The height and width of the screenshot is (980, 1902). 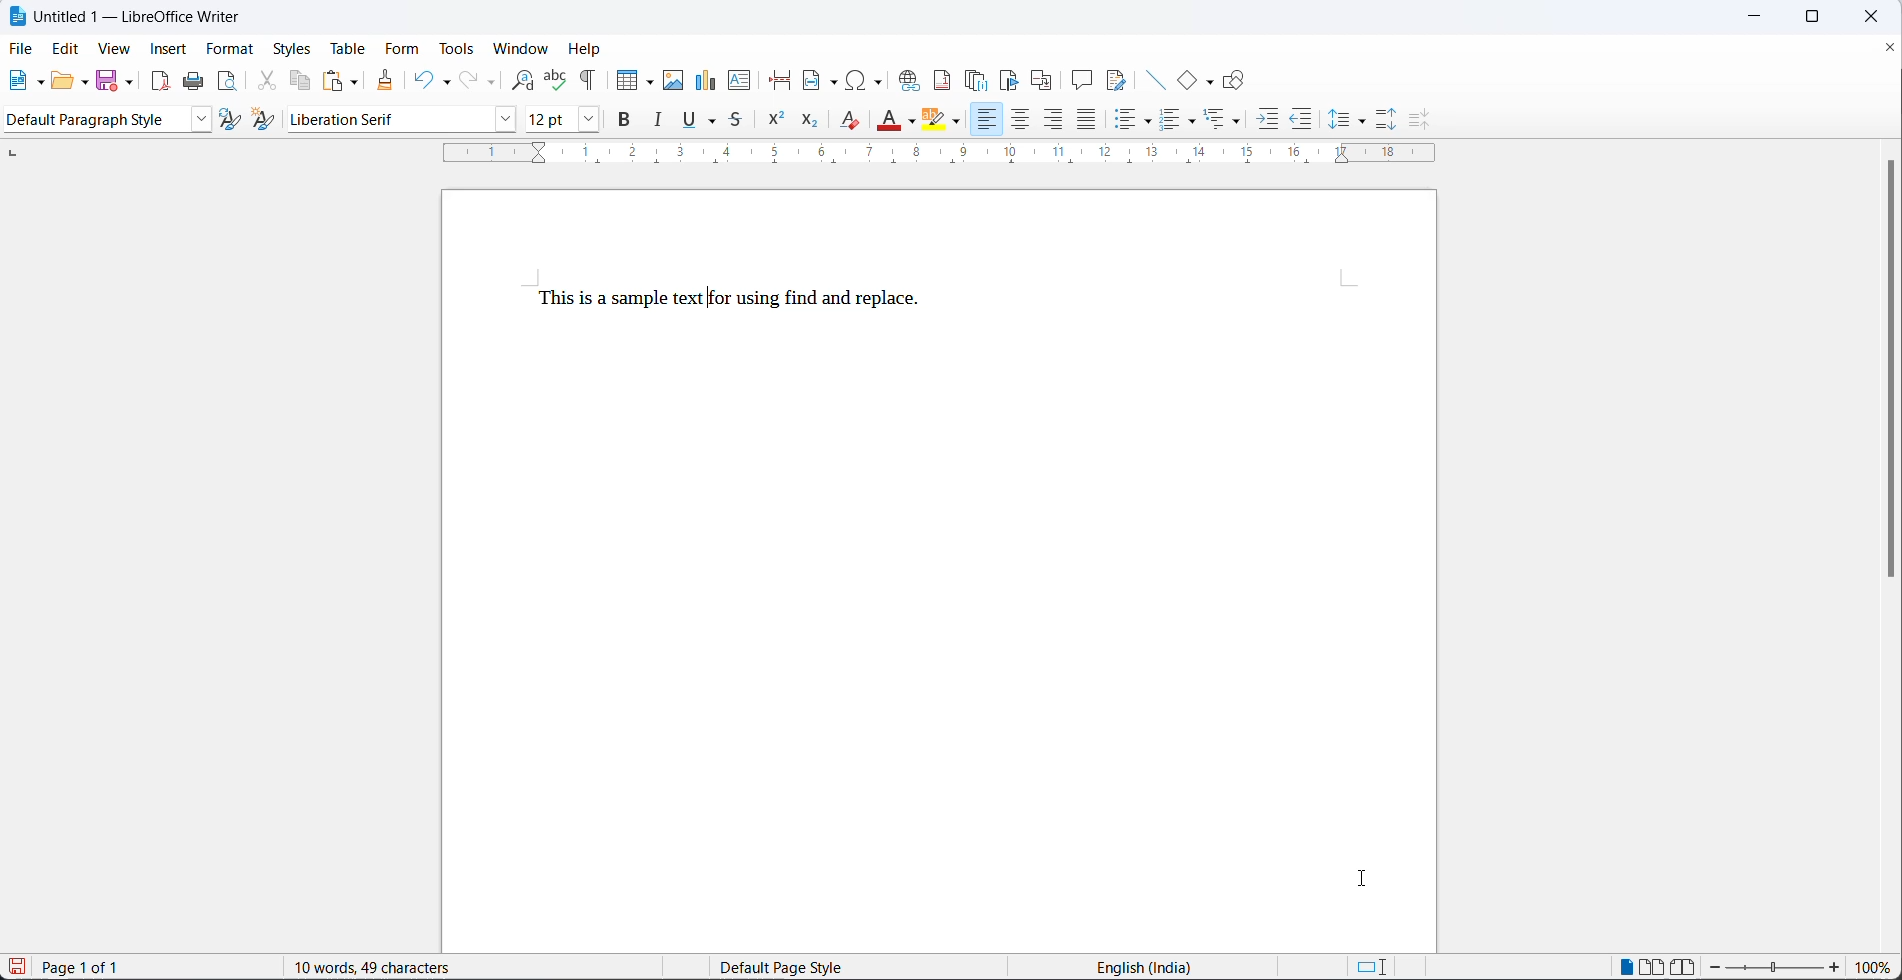 I want to click on strike through, so click(x=739, y=122).